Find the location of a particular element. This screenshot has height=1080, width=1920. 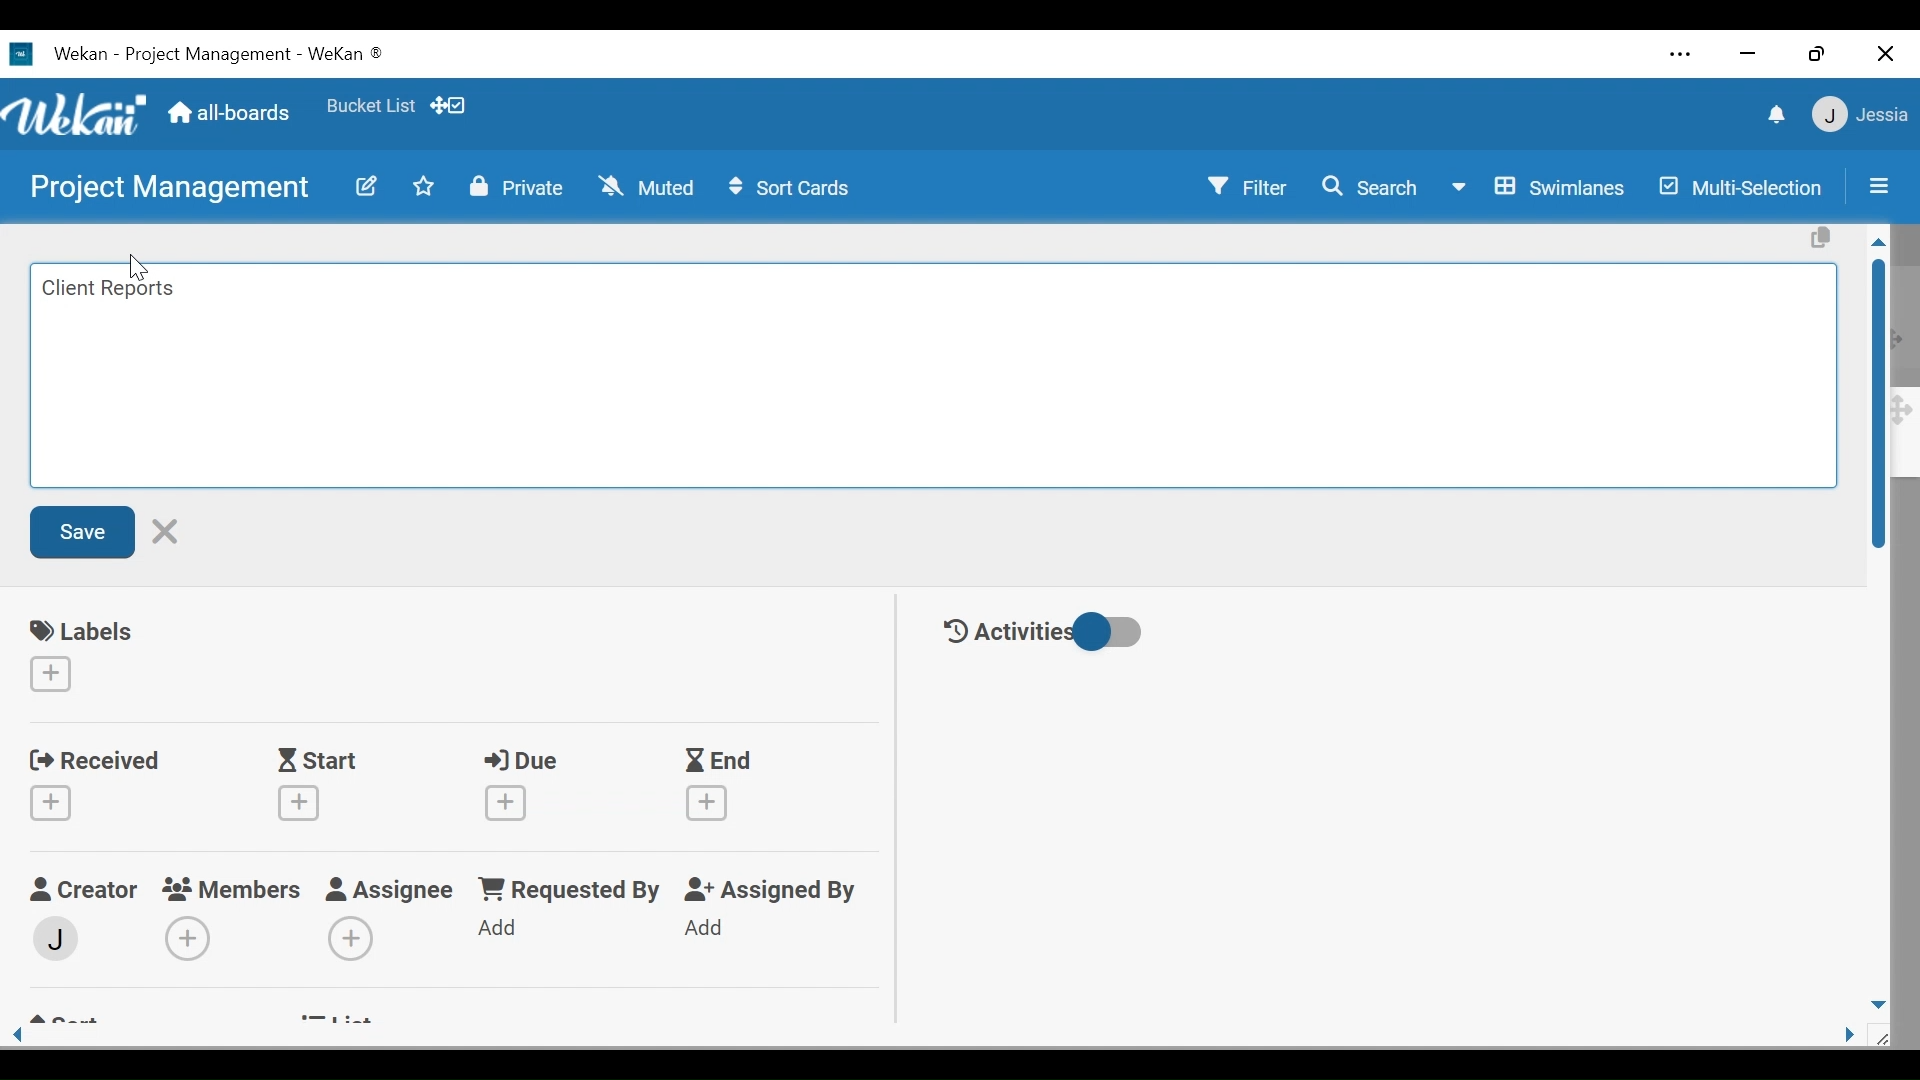

Assignee is located at coordinates (388, 892).